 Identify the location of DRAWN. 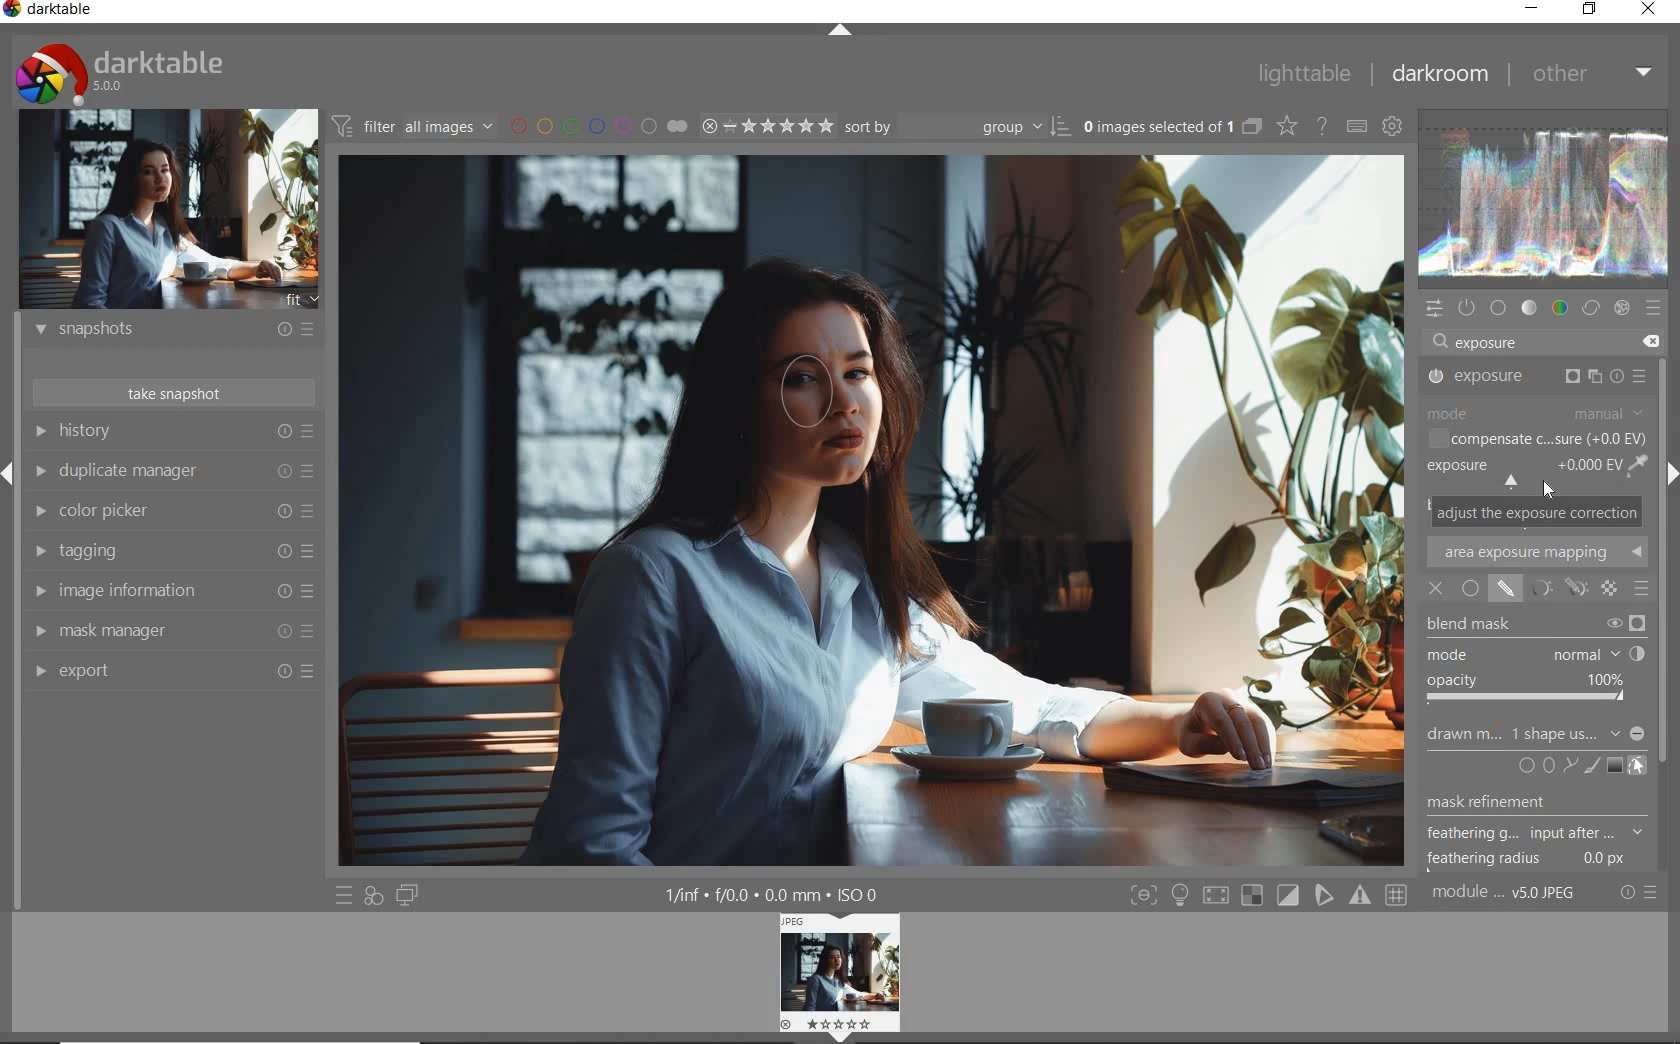
(1536, 736).